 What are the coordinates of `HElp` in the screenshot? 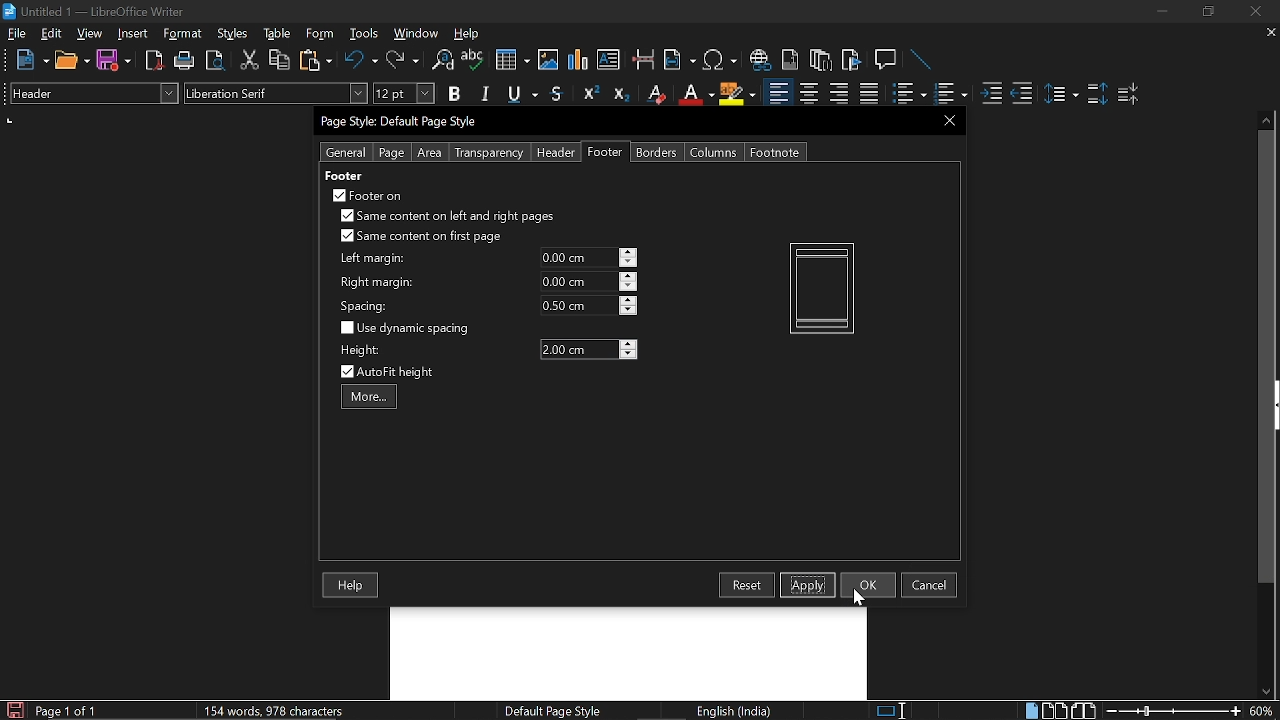 It's located at (468, 33).